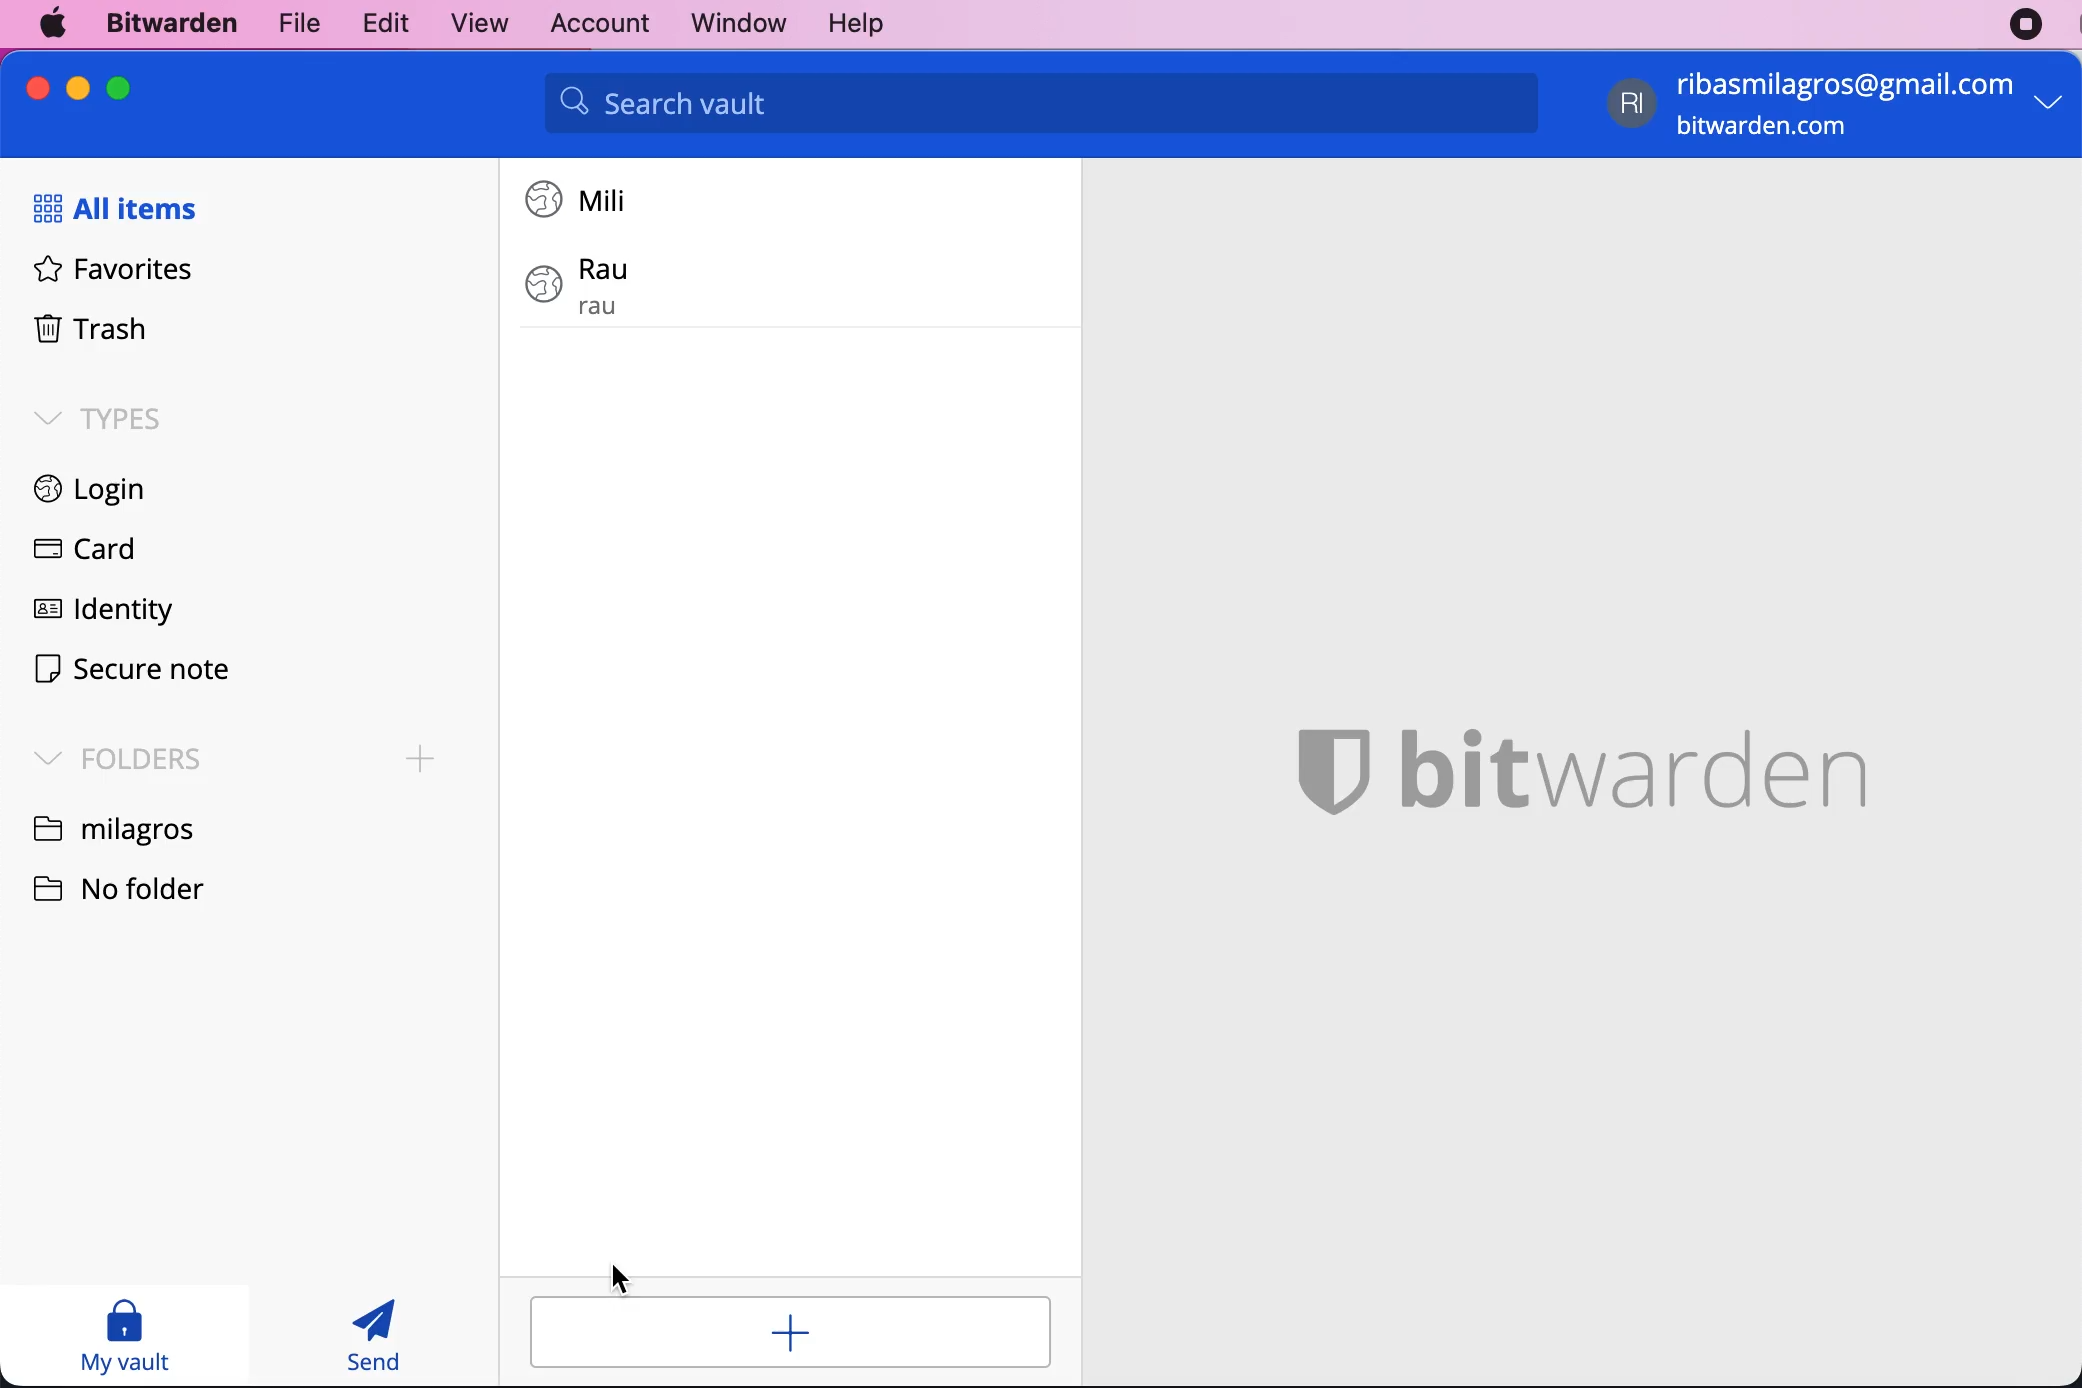  I want to click on view, so click(470, 24).